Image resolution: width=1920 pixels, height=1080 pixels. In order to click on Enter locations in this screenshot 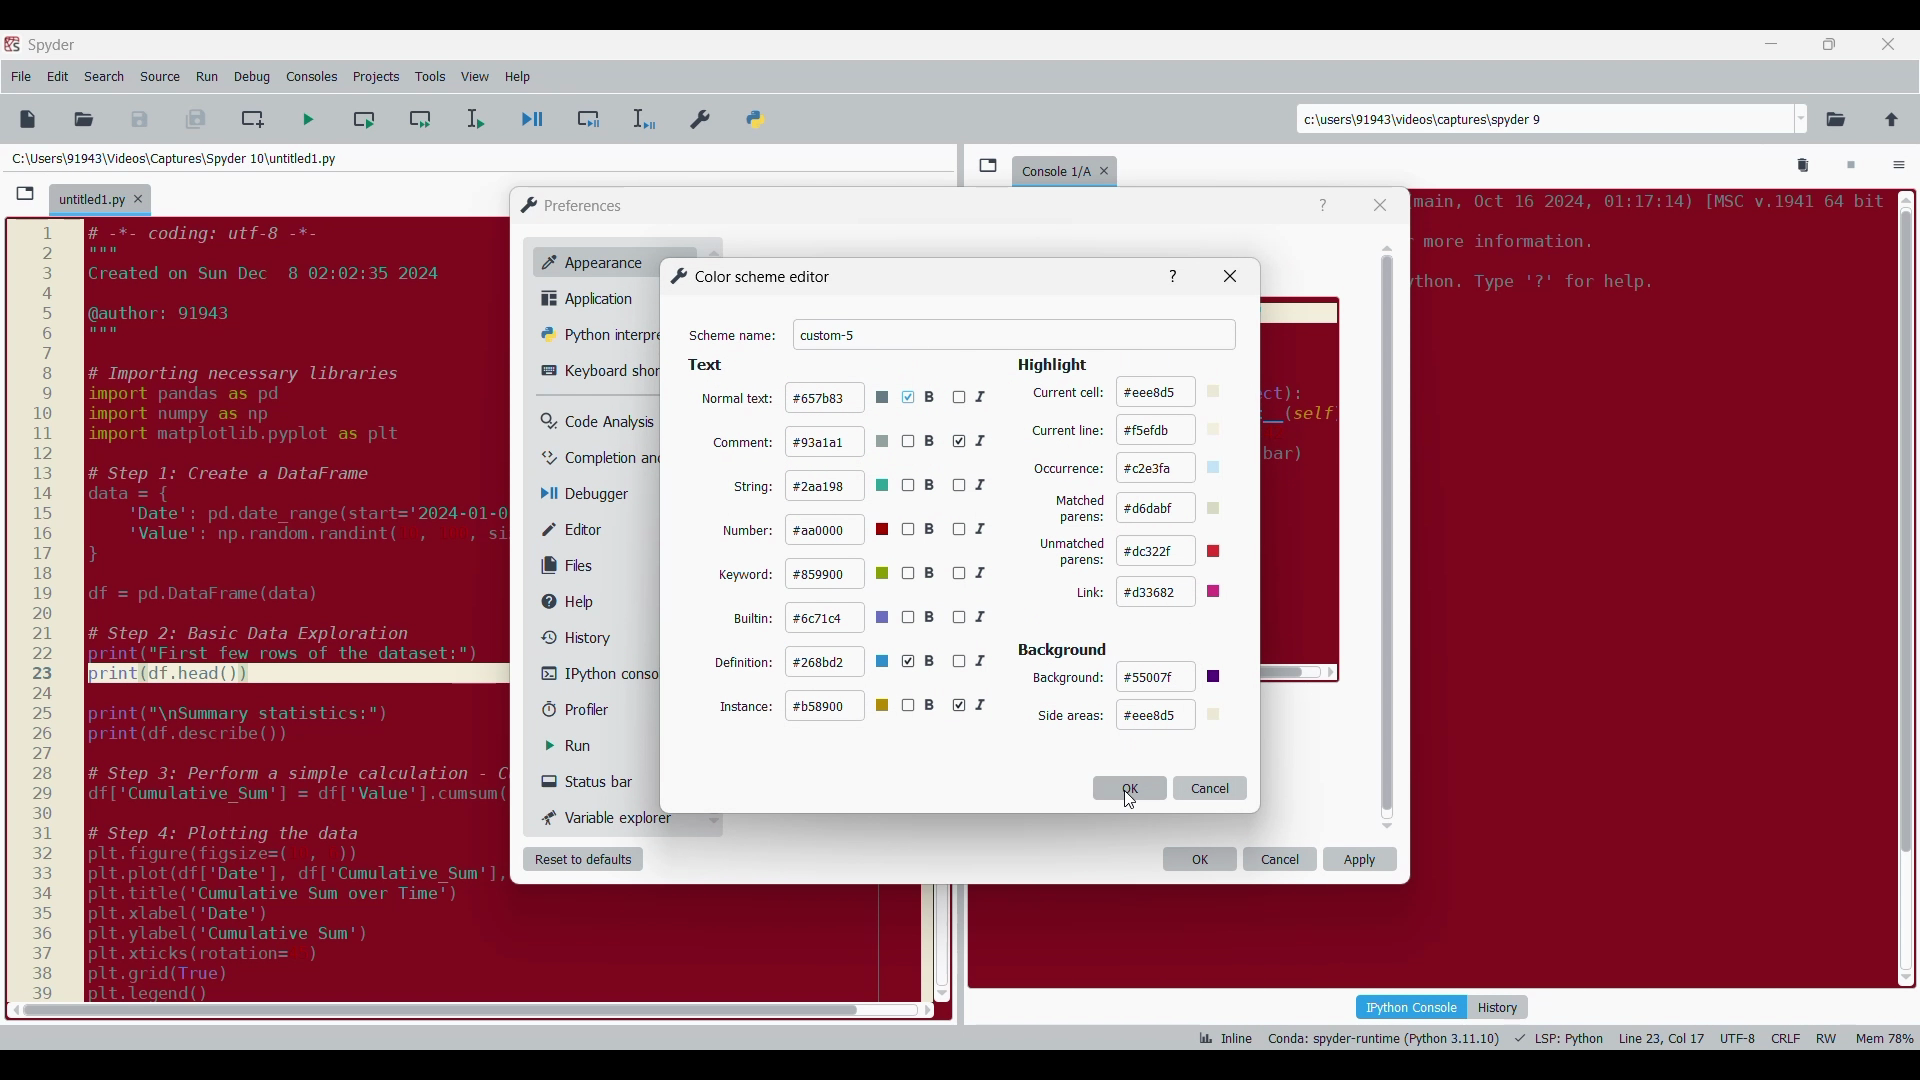, I will do `click(1544, 119)`.